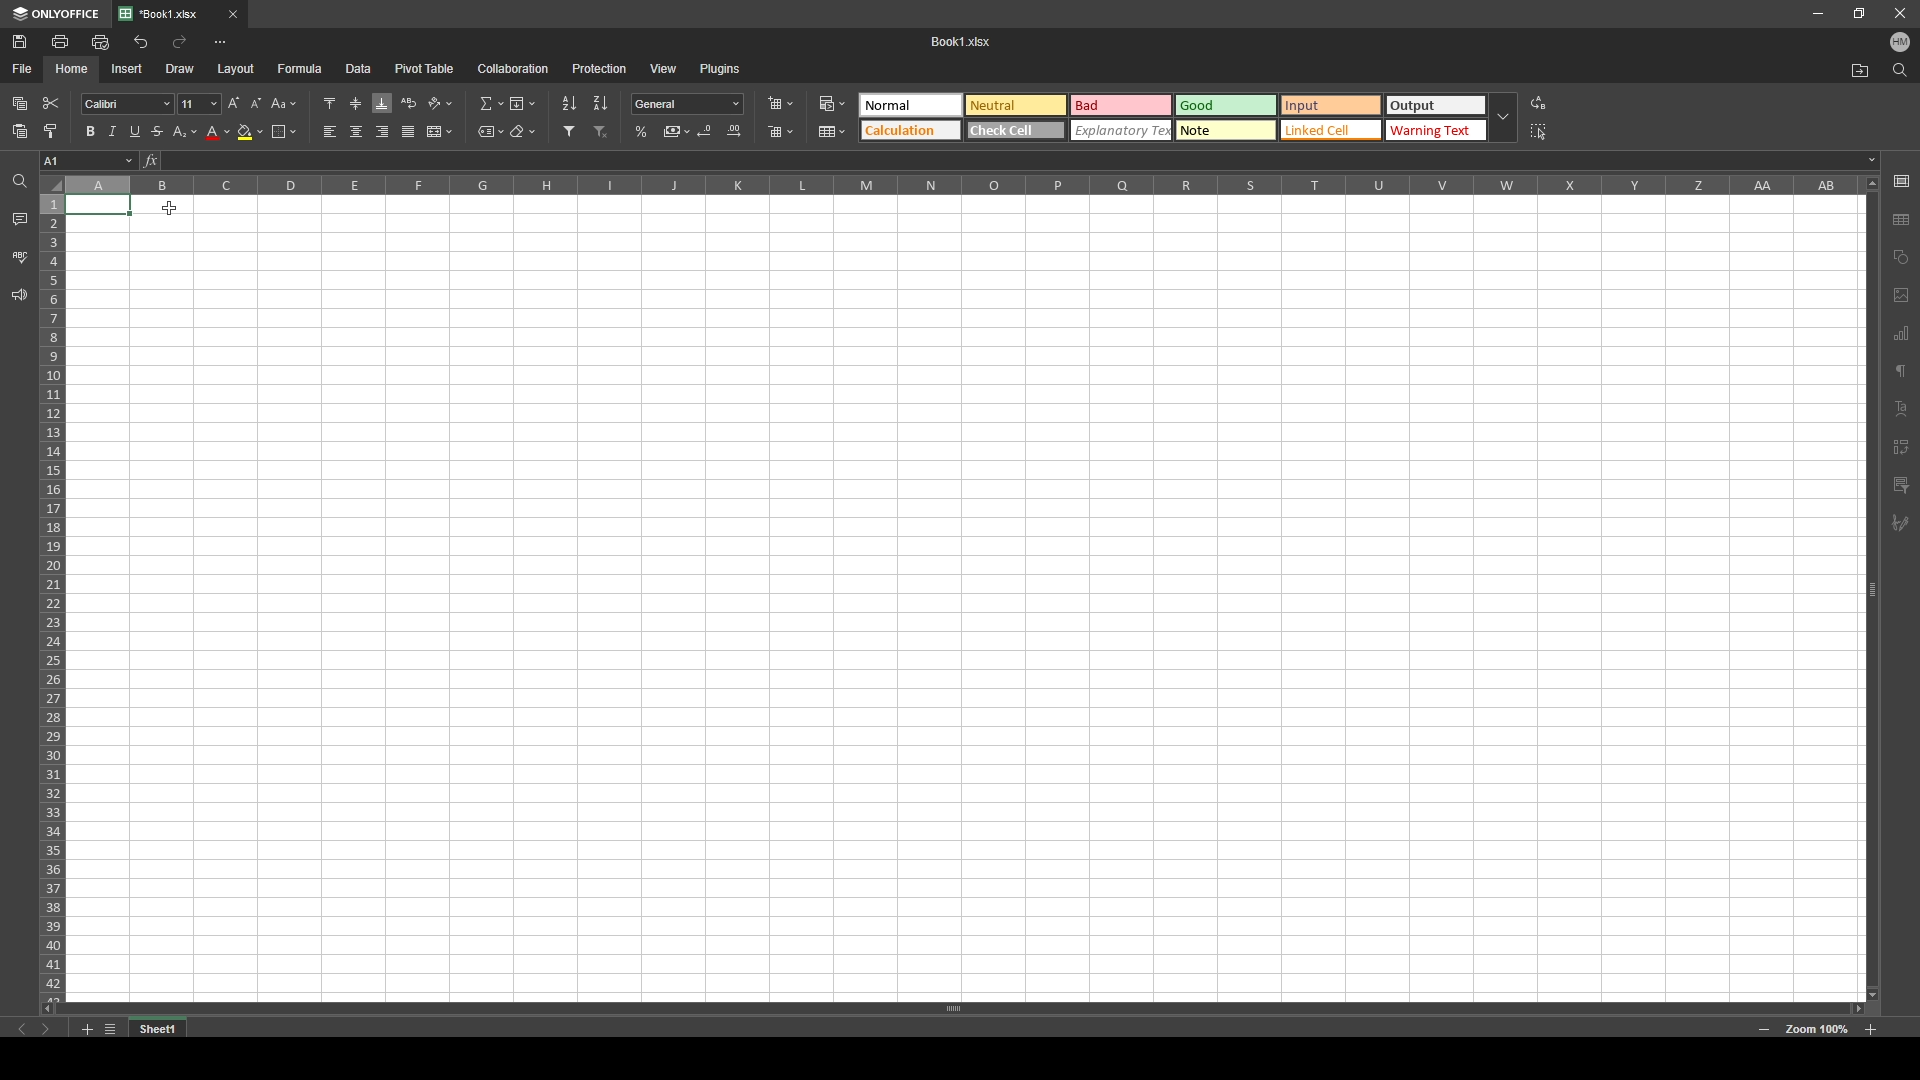  I want to click on sort descending, so click(600, 103).